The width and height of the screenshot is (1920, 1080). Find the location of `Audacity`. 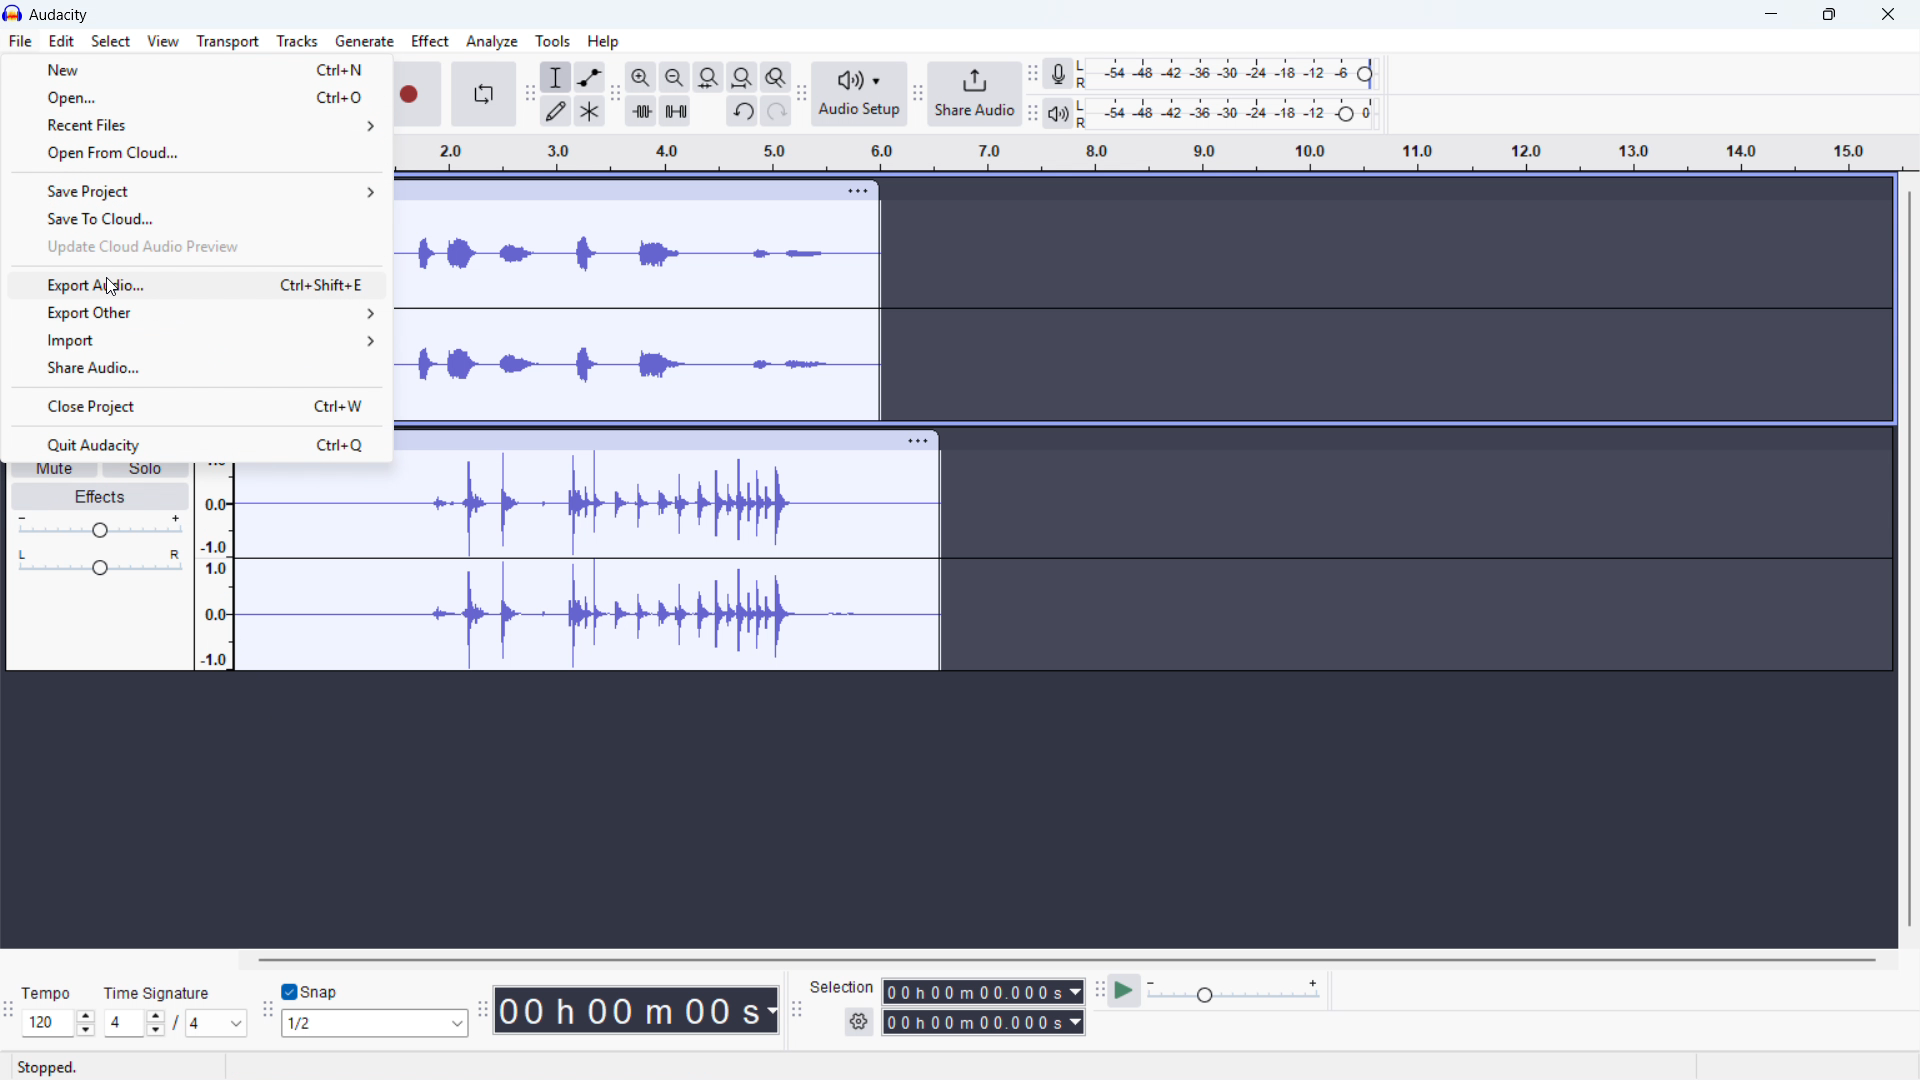

Audacity is located at coordinates (61, 15).